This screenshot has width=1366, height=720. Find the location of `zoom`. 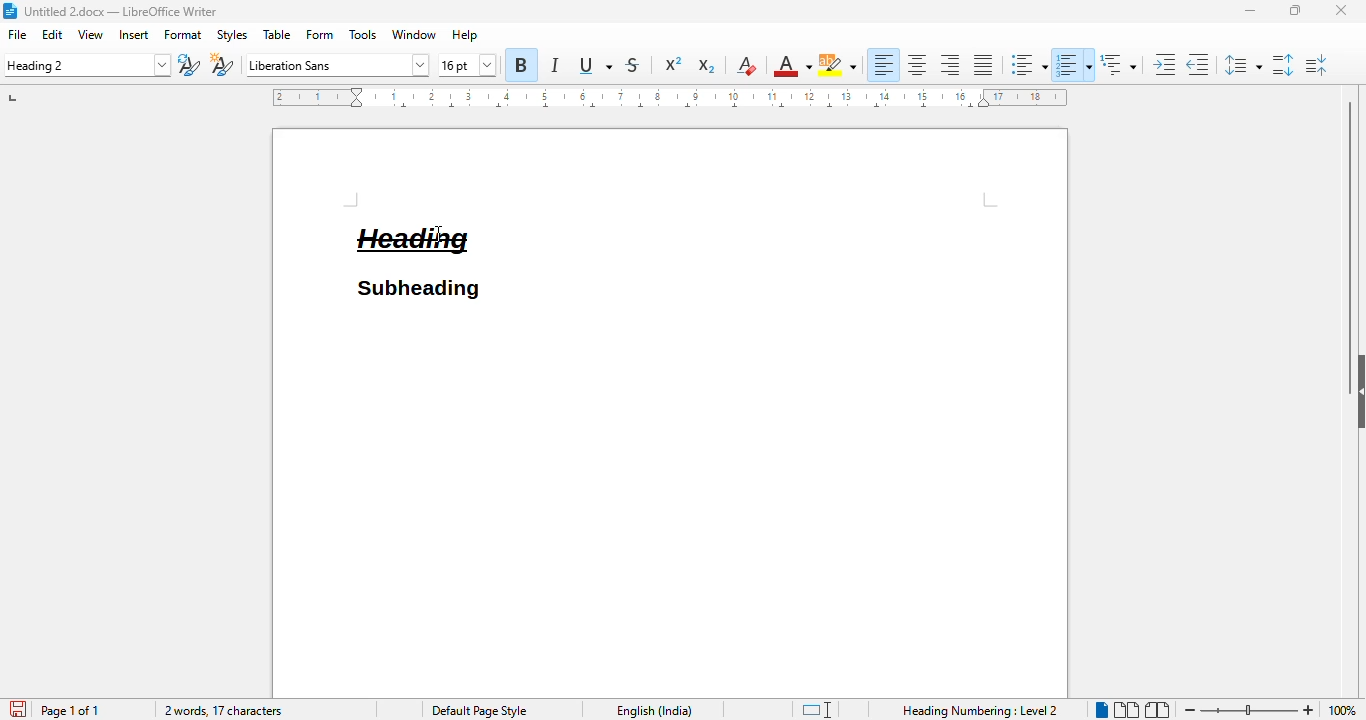

zoom is located at coordinates (1250, 707).